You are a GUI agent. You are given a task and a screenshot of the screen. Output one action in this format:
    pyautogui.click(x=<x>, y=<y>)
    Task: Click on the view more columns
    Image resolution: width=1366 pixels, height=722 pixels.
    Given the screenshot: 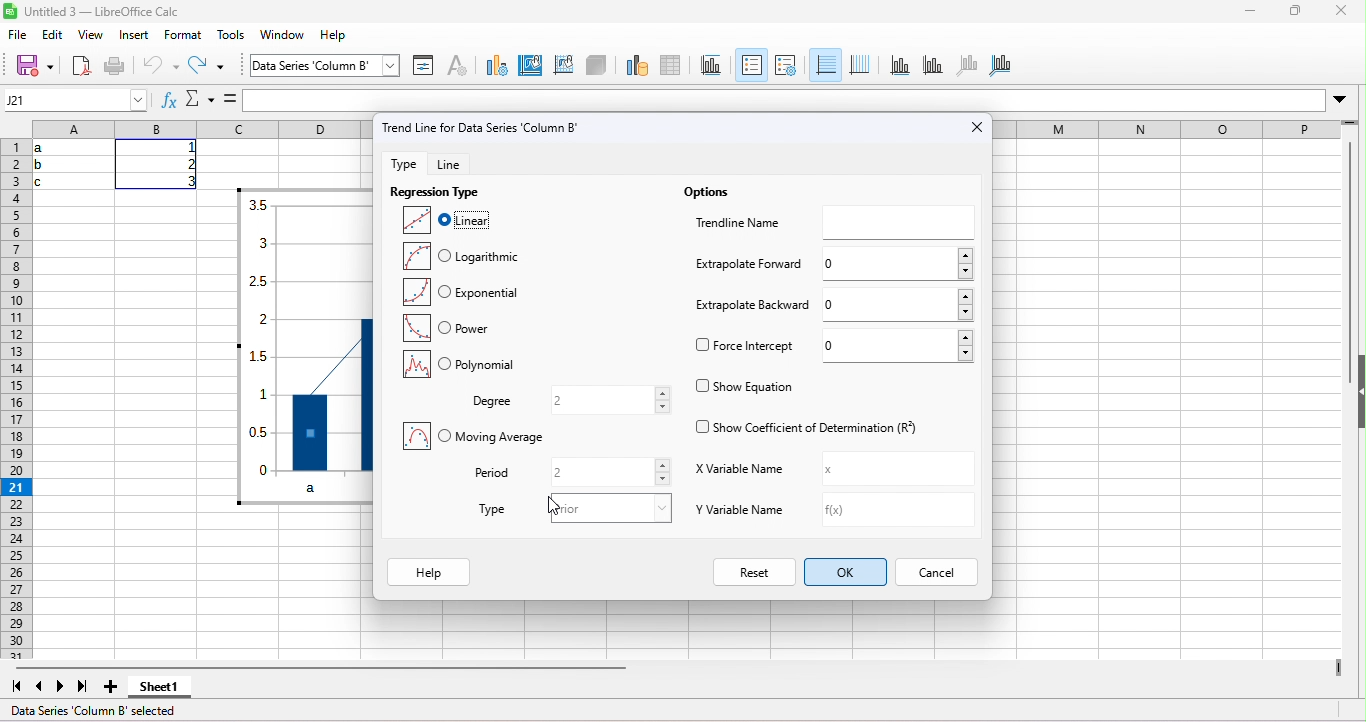 What is the action you would take?
    pyautogui.click(x=1340, y=670)
    